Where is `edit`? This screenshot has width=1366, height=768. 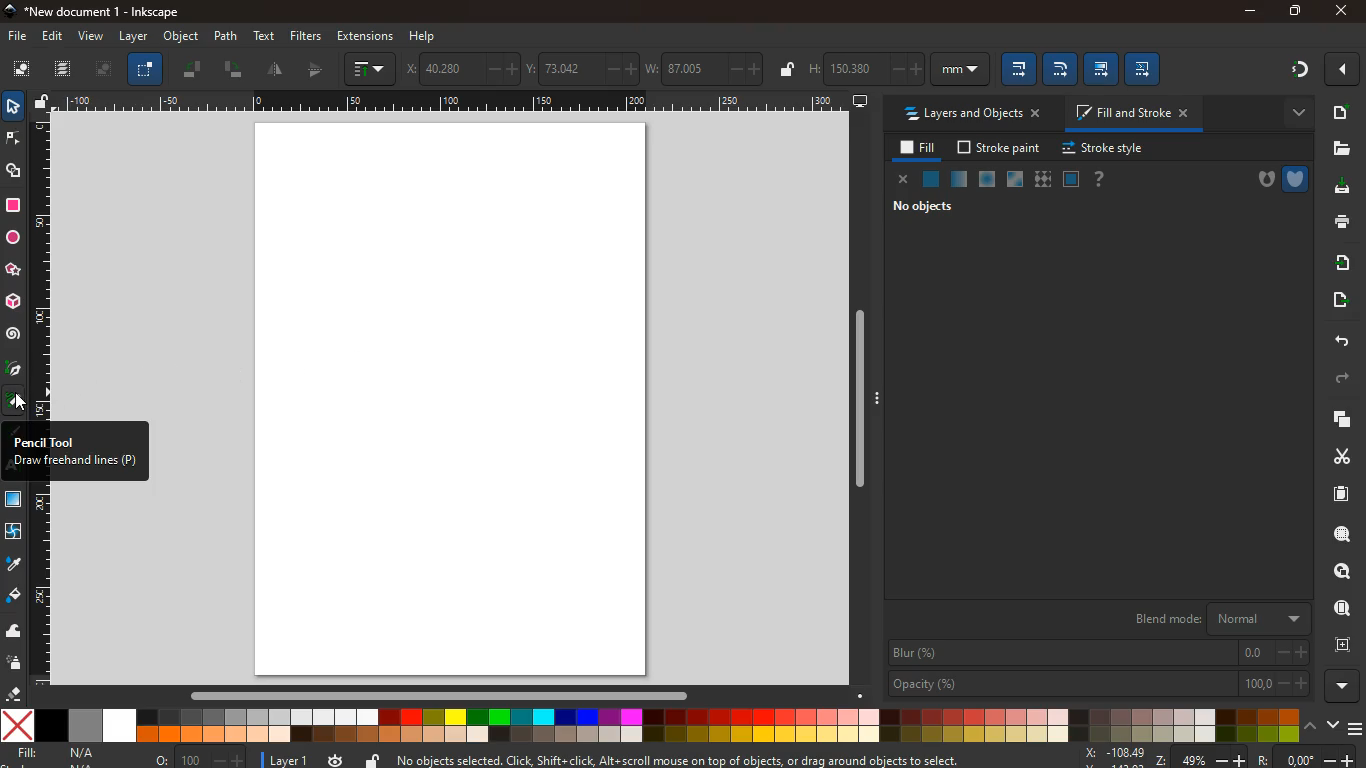
edit is located at coordinates (51, 37).